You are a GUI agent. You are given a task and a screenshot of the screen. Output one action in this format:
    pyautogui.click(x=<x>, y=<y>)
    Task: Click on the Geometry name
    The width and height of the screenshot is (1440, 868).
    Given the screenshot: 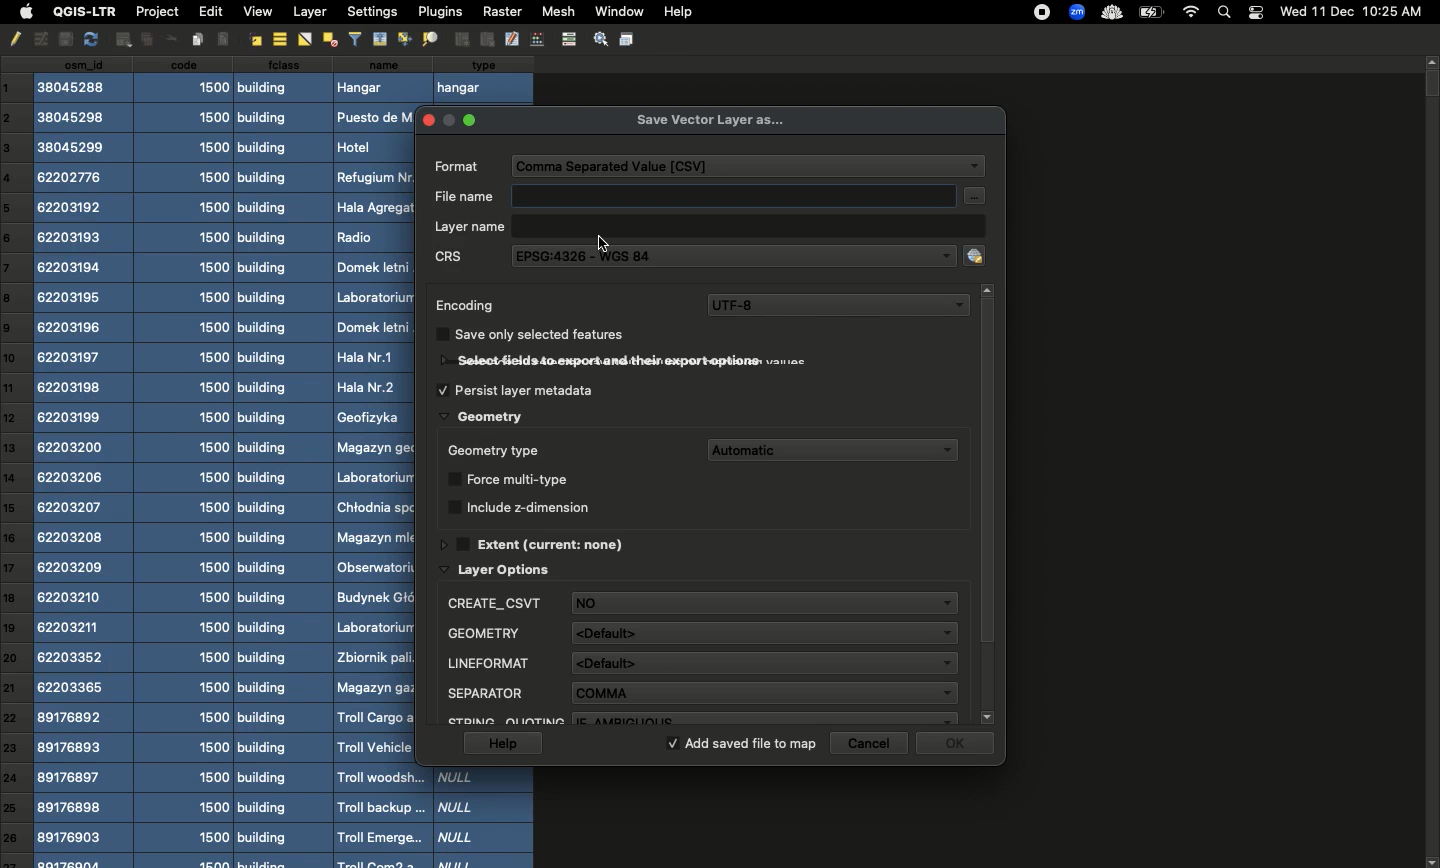 What is the action you would take?
    pyautogui.click(x=701, y=661)
    